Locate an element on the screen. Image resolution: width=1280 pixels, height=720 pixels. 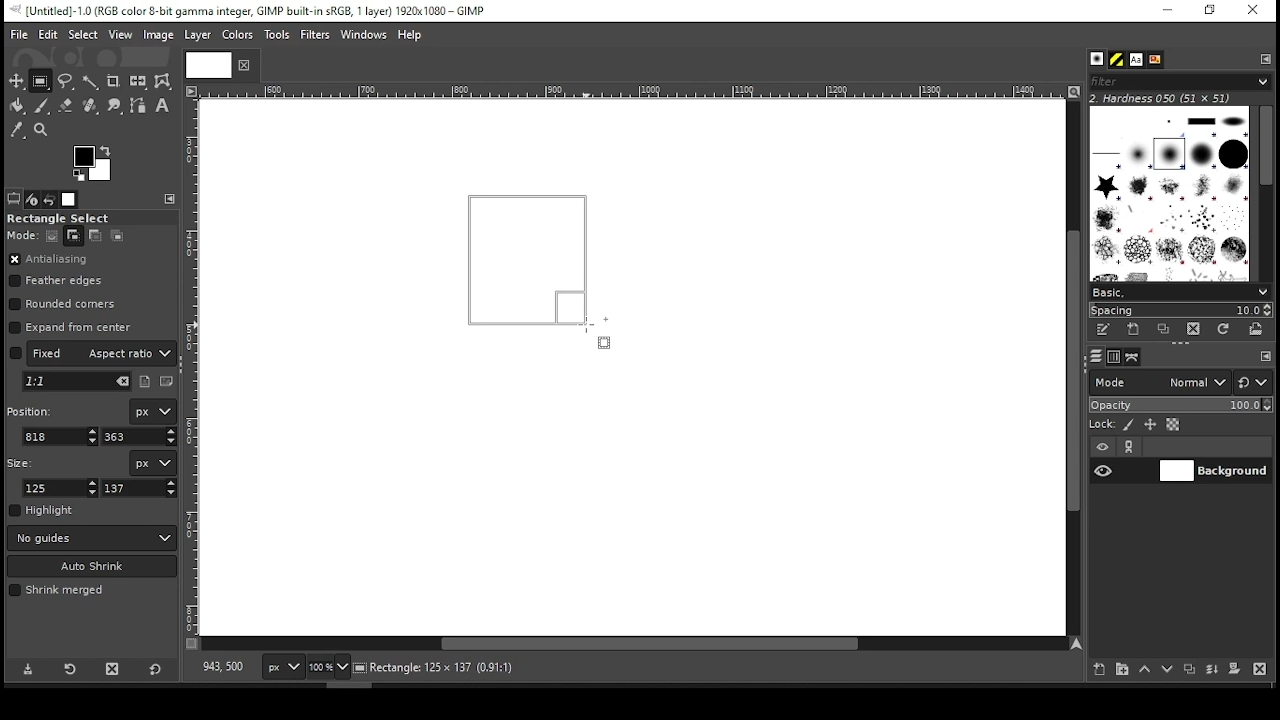
aspect ratio is located at coordinates (93, 352).